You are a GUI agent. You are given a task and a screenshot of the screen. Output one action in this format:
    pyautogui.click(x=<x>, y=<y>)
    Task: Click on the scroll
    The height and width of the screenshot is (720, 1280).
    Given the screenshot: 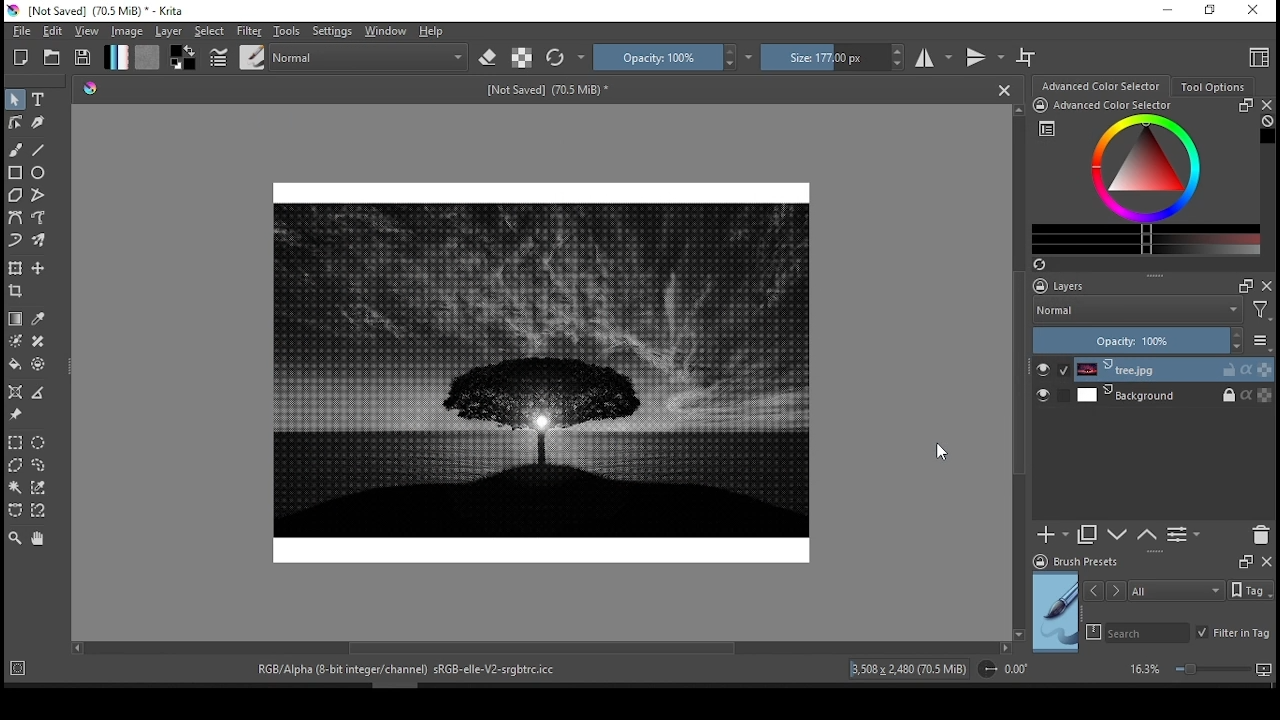 What is the action you would take?
    pyautogui.click(x=544, y=648)
    